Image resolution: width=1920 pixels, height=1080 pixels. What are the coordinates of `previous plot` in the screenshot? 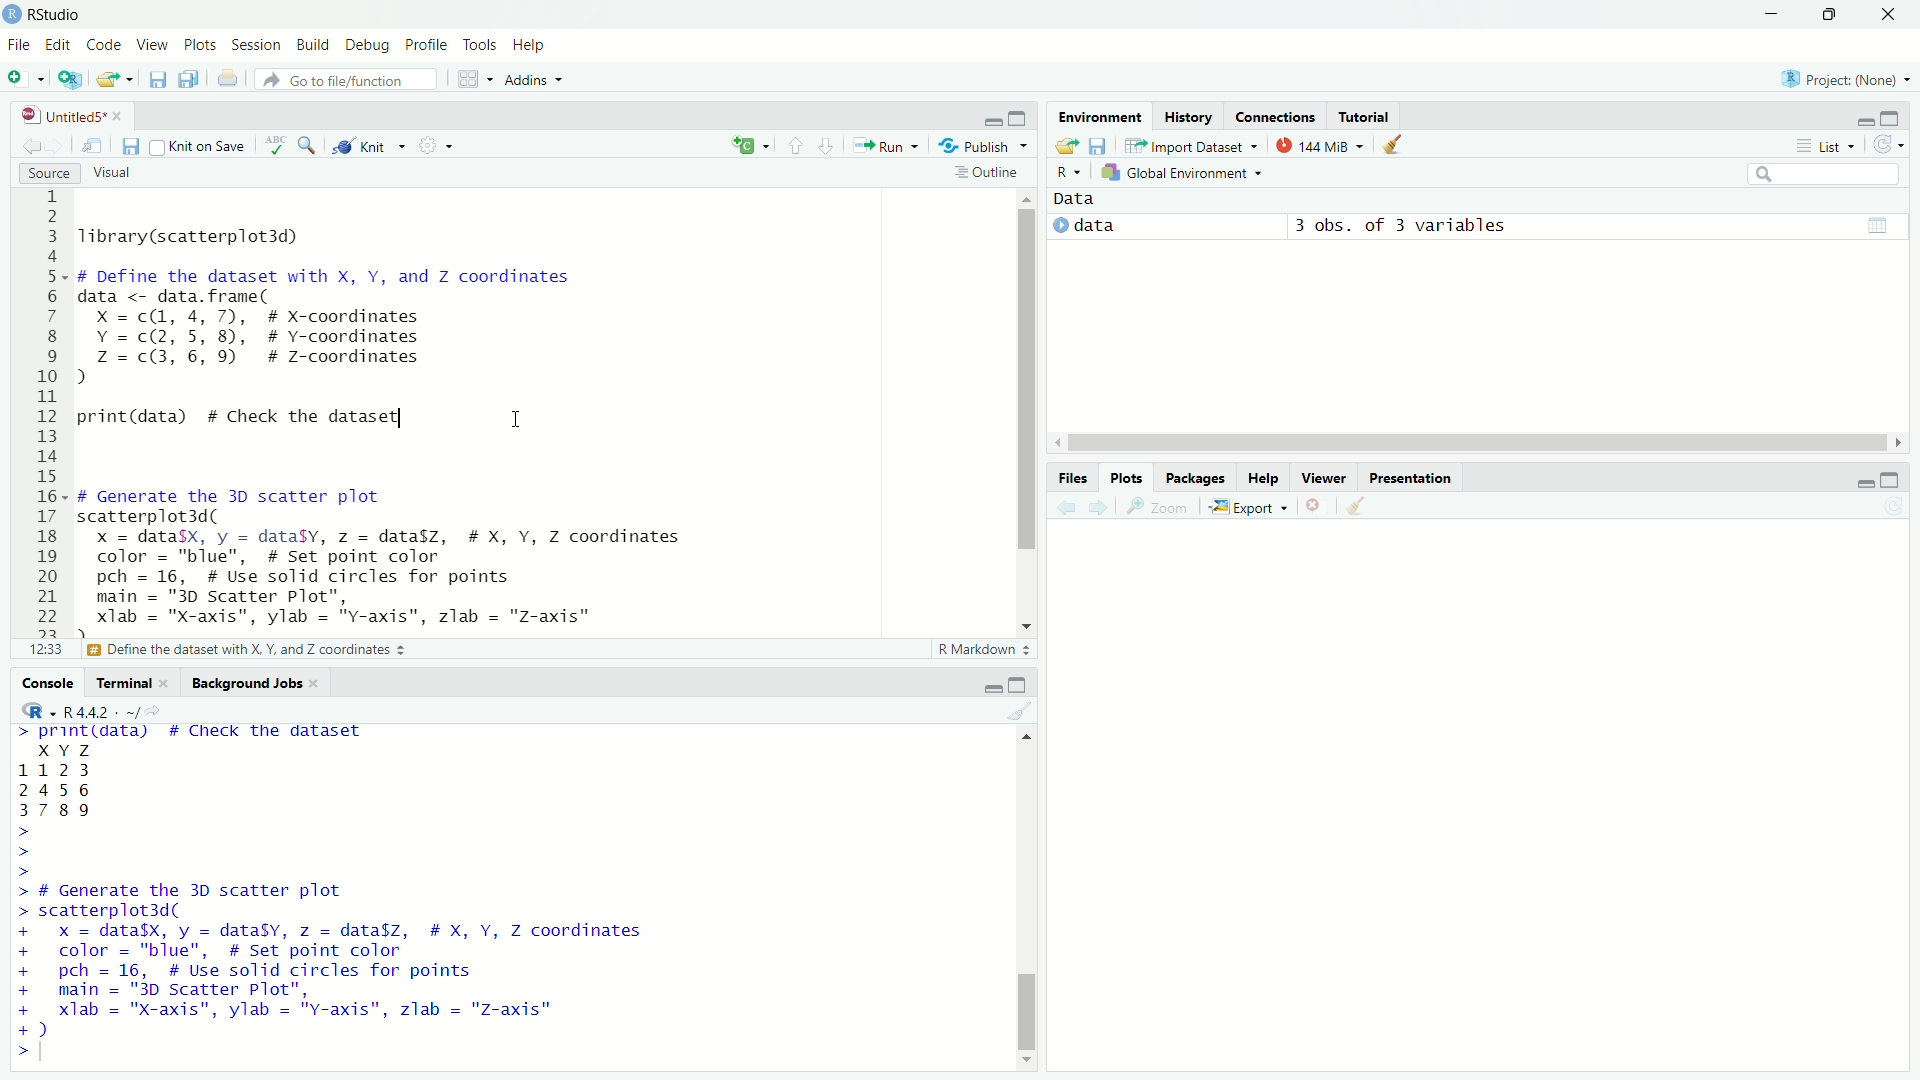 It's located at (1062, 507).